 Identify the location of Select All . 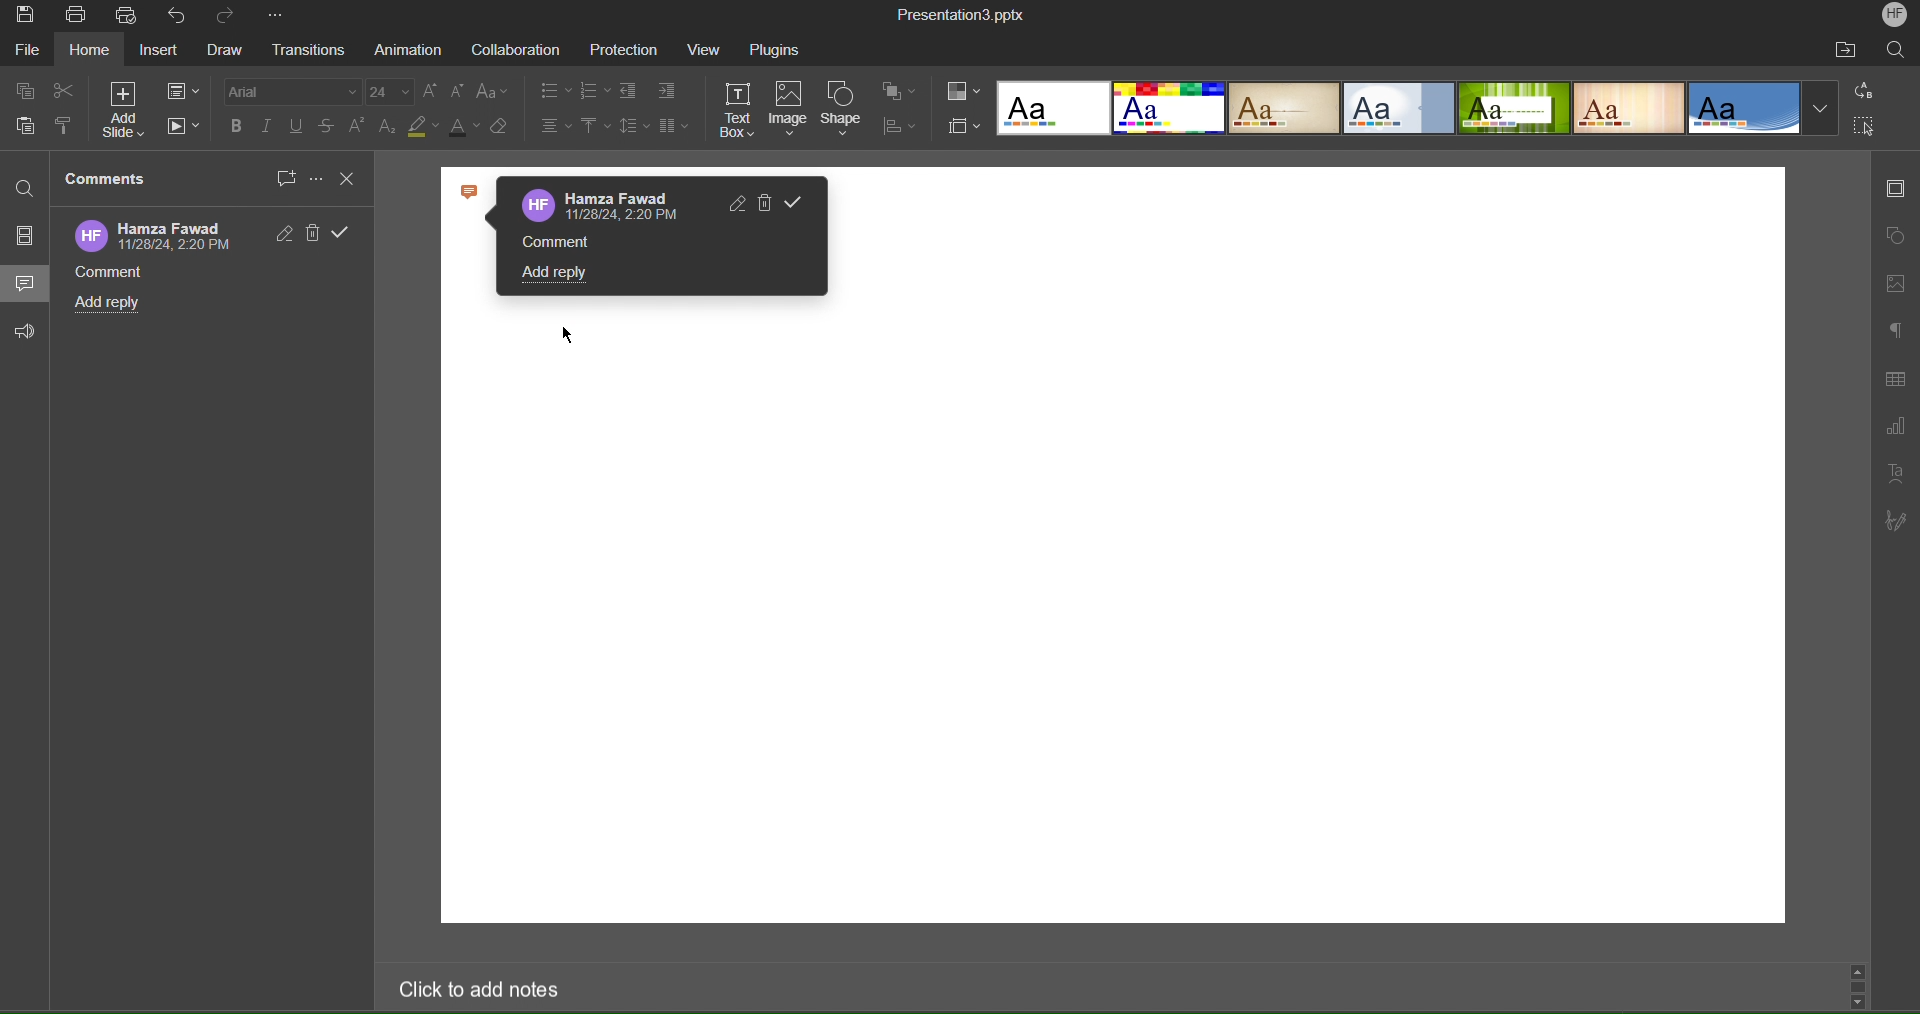
(1865, 127).